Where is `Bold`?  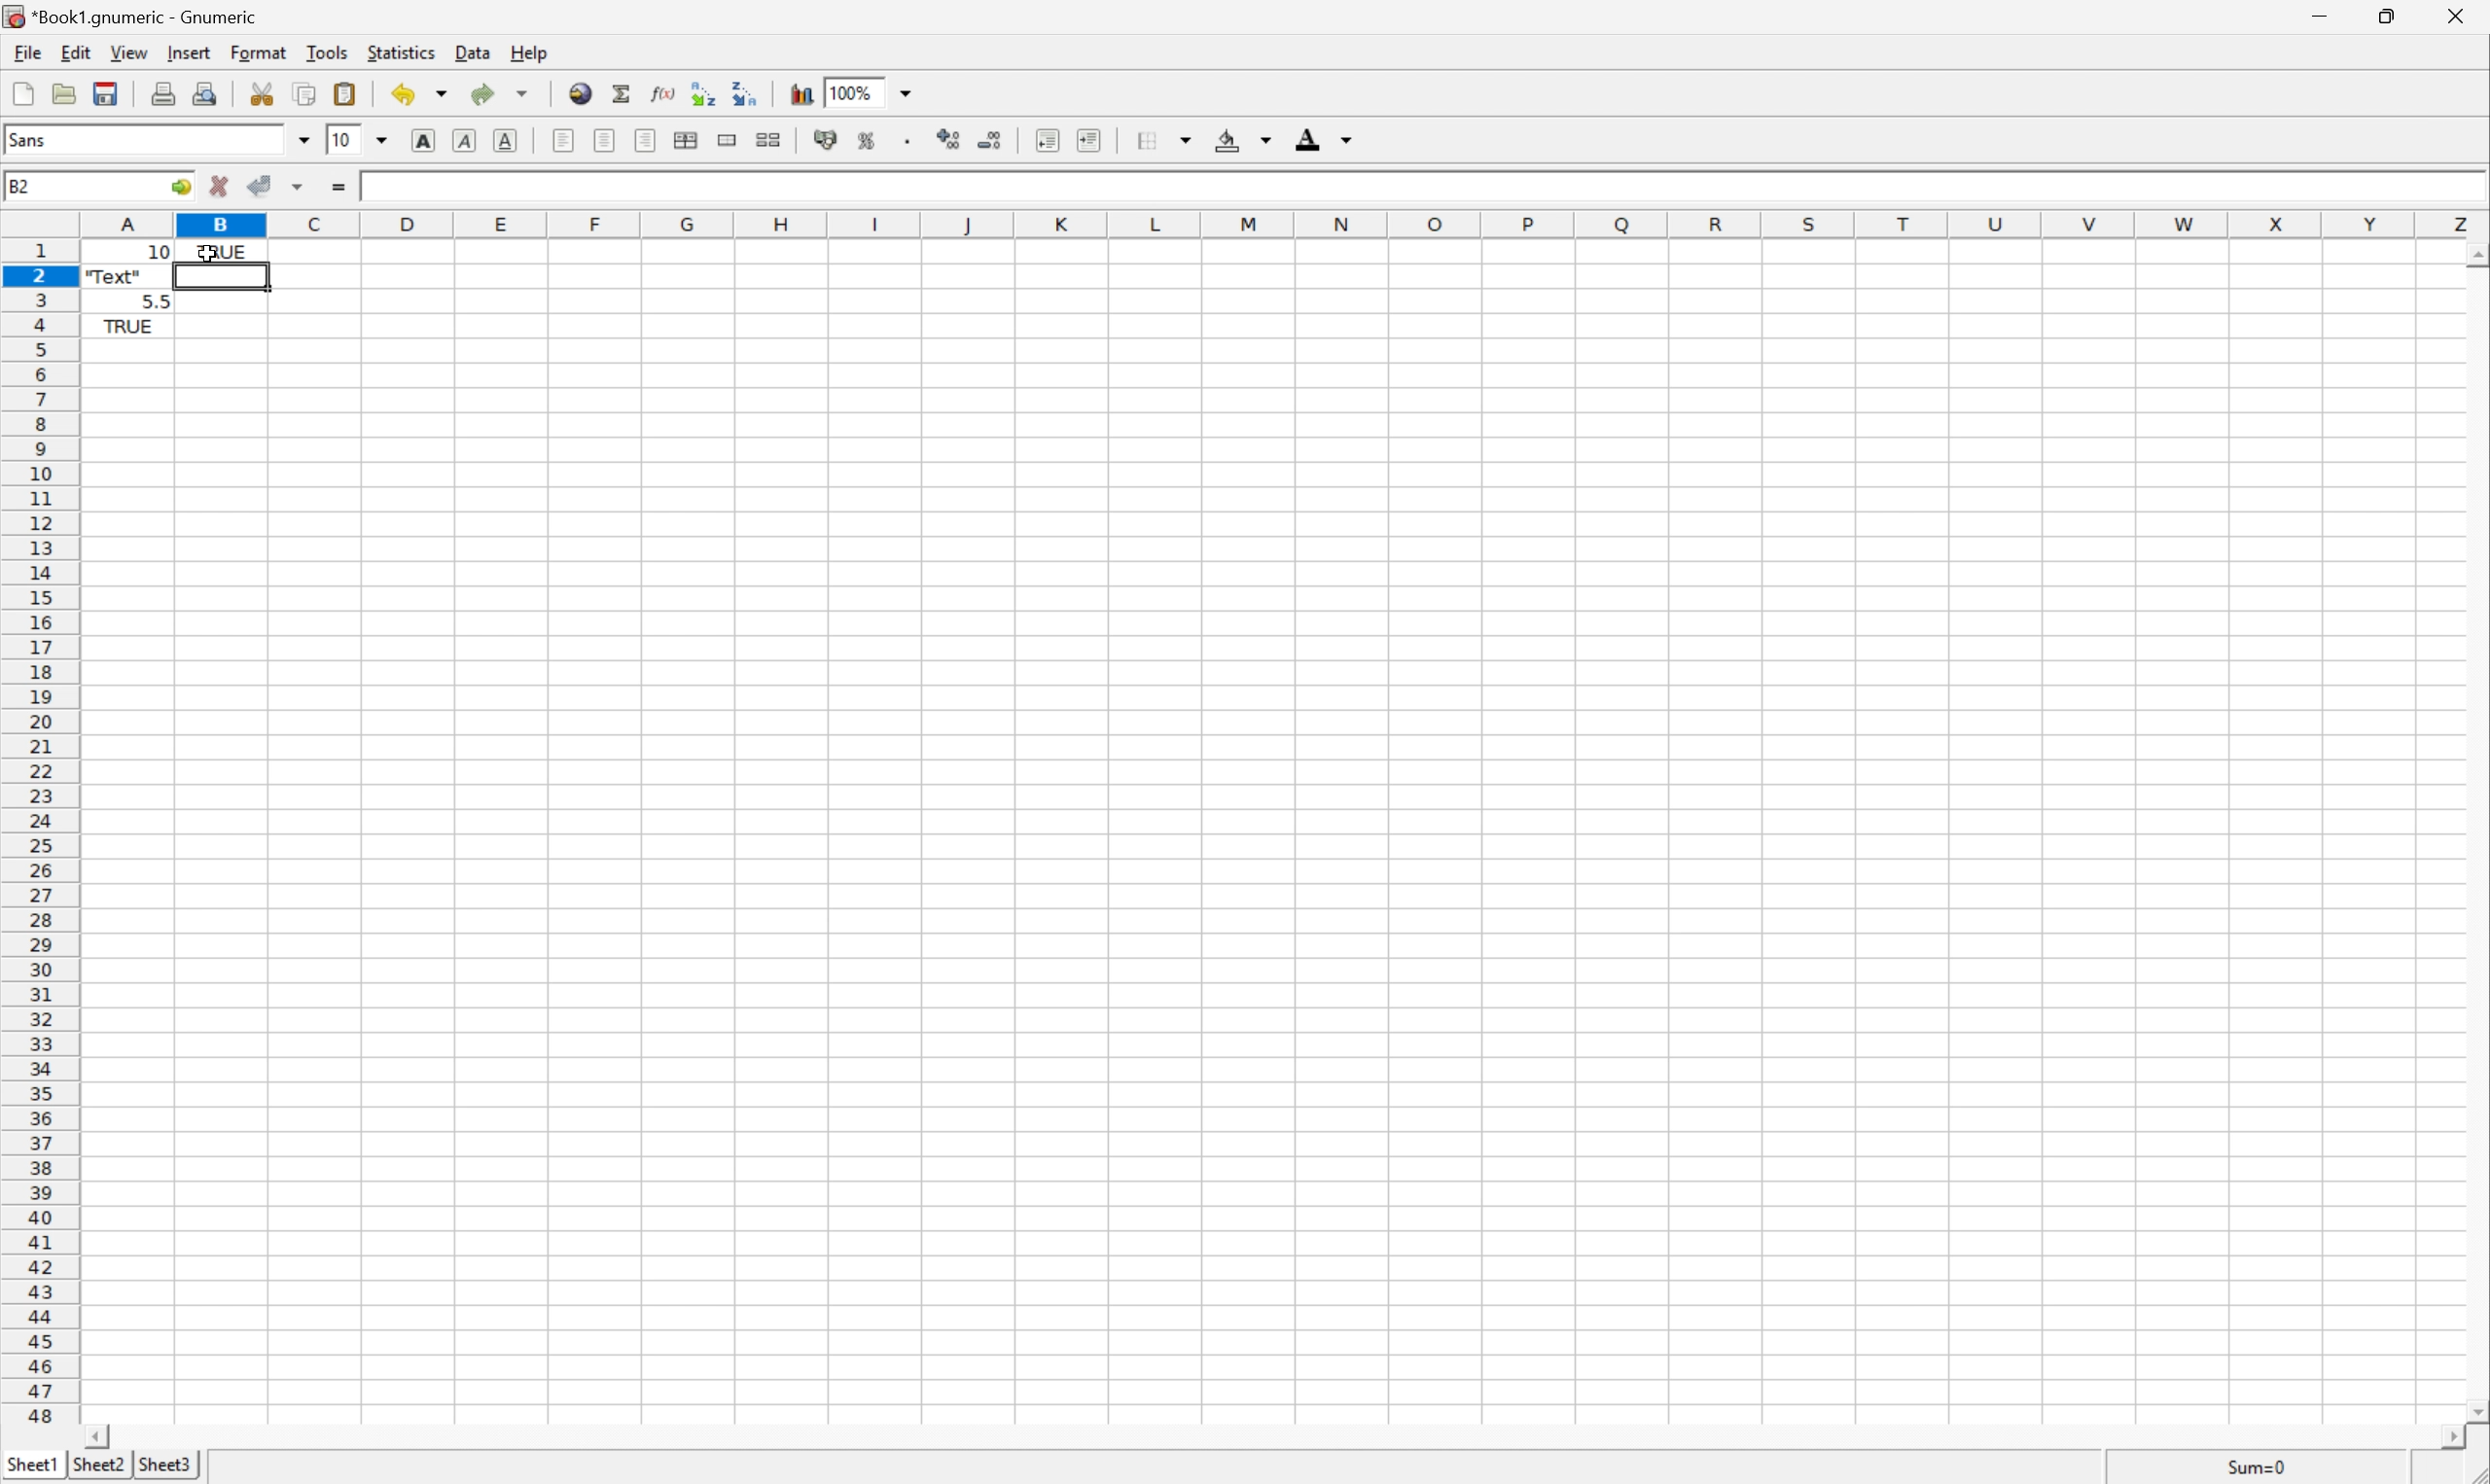
Bold is located at coordinates (425, 140).